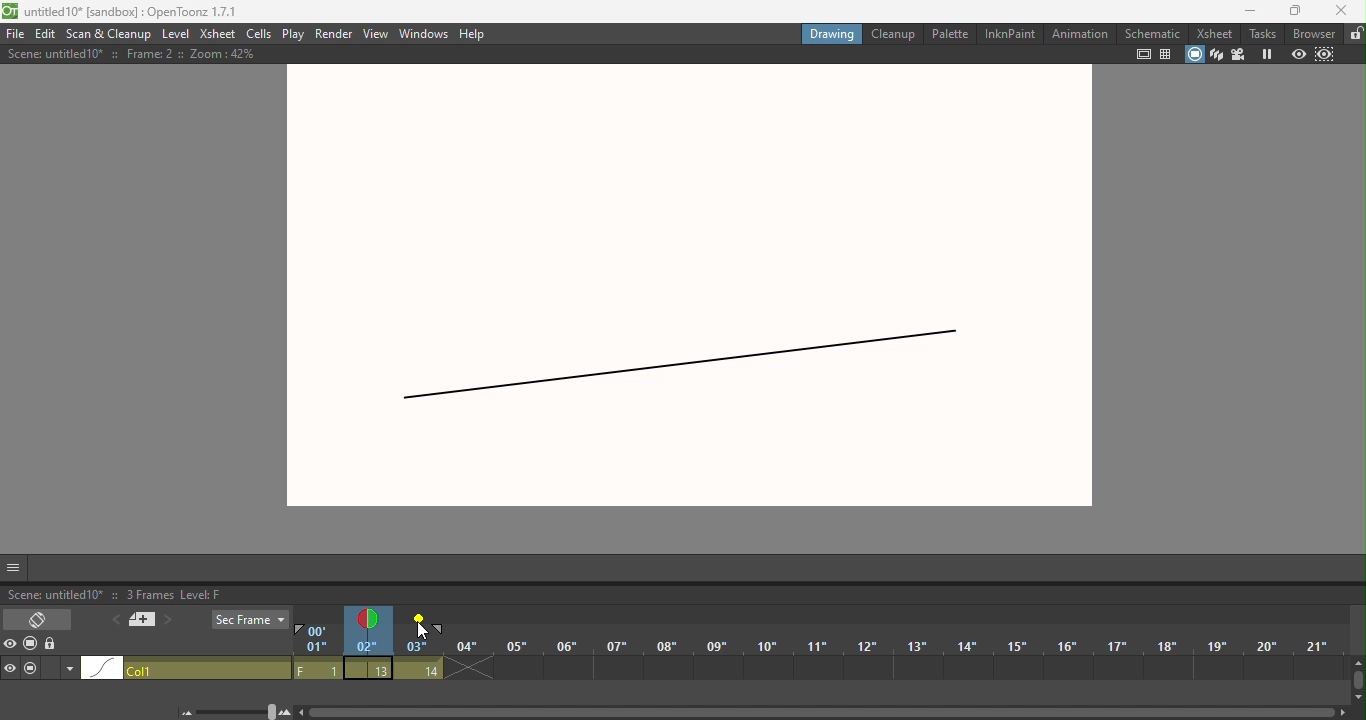  I want to click on Next memo, so click(167, 623).